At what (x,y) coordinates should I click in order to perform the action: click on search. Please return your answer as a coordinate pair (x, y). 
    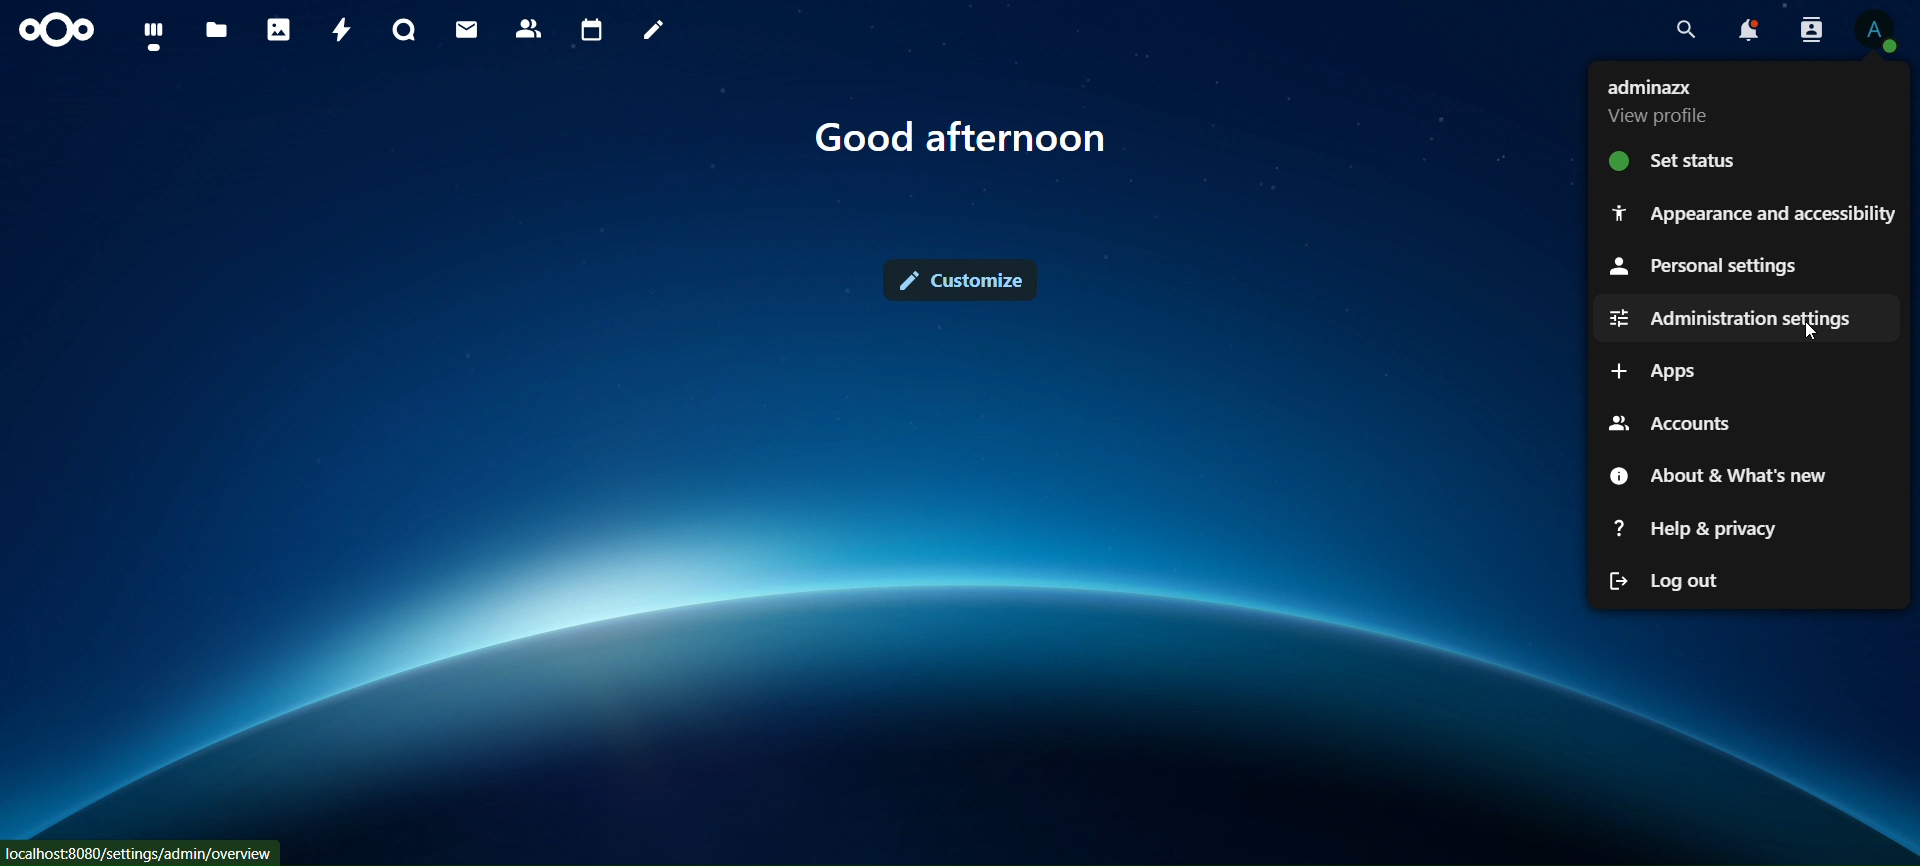
    Looking at the image, I should click on (1686, 31).